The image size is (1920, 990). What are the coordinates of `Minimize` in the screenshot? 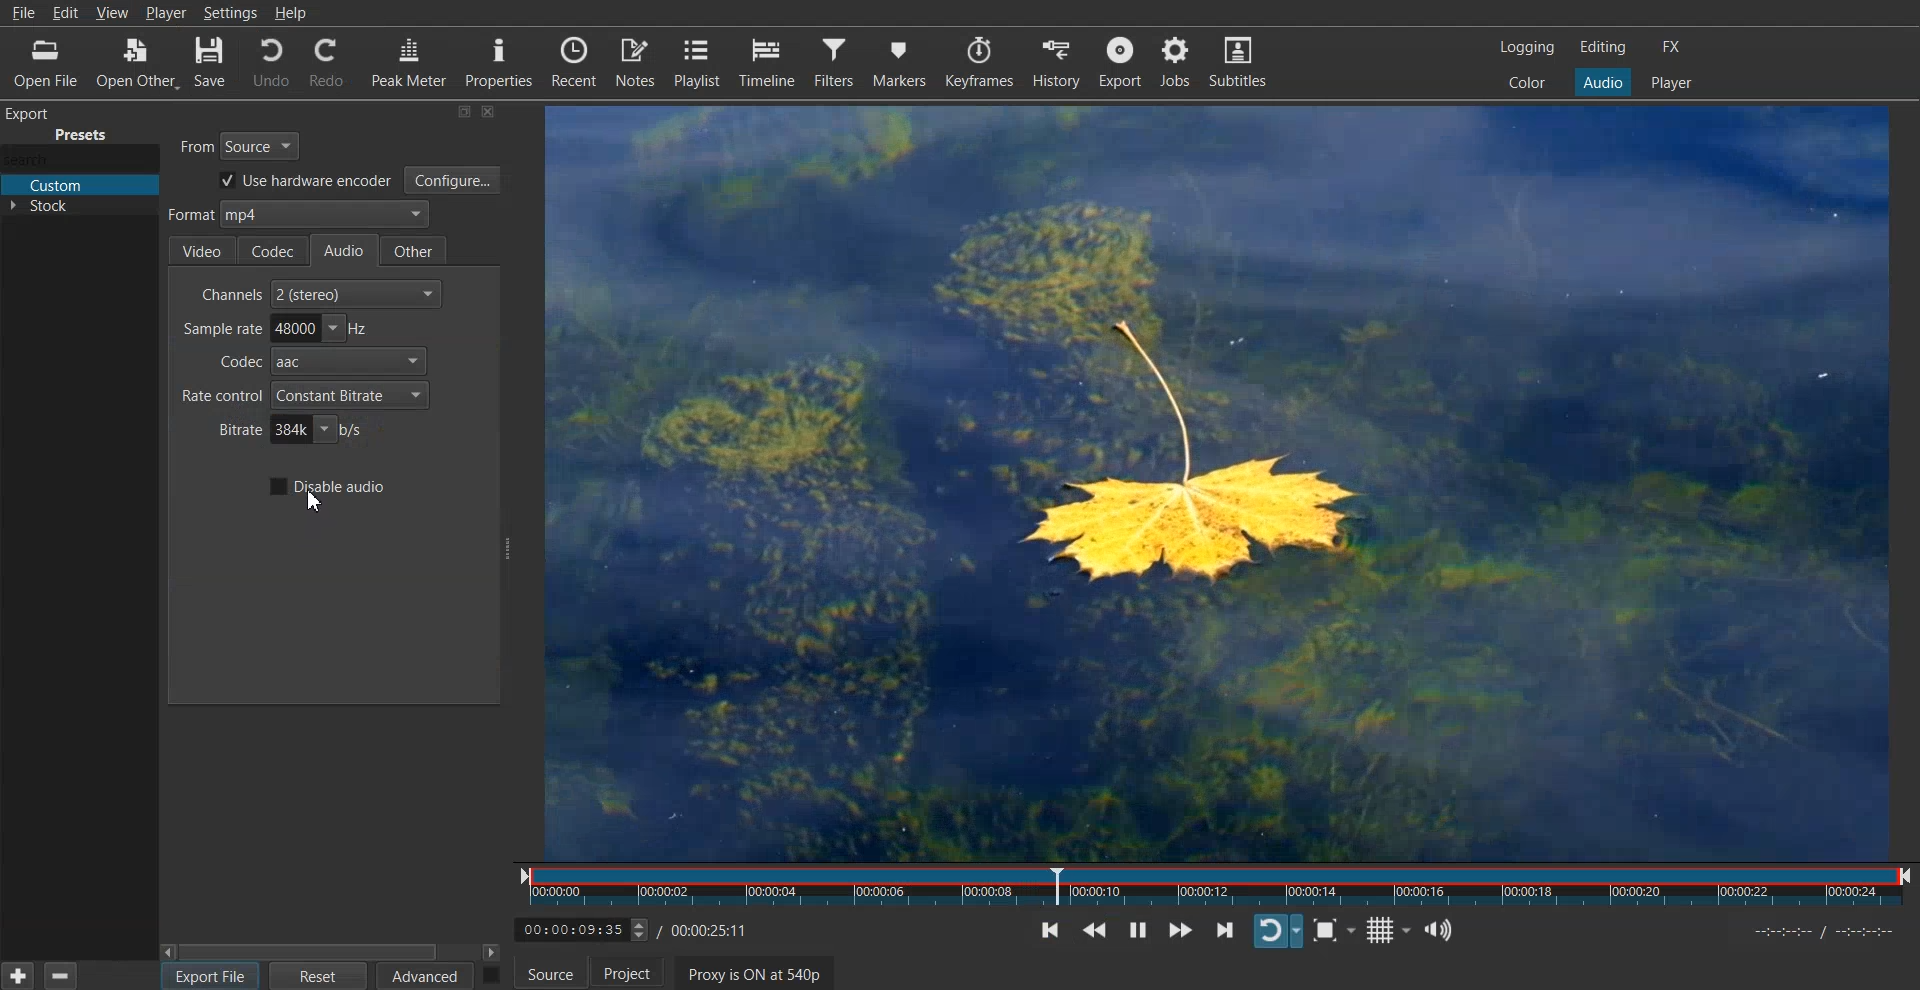 It's located at (464, 111).